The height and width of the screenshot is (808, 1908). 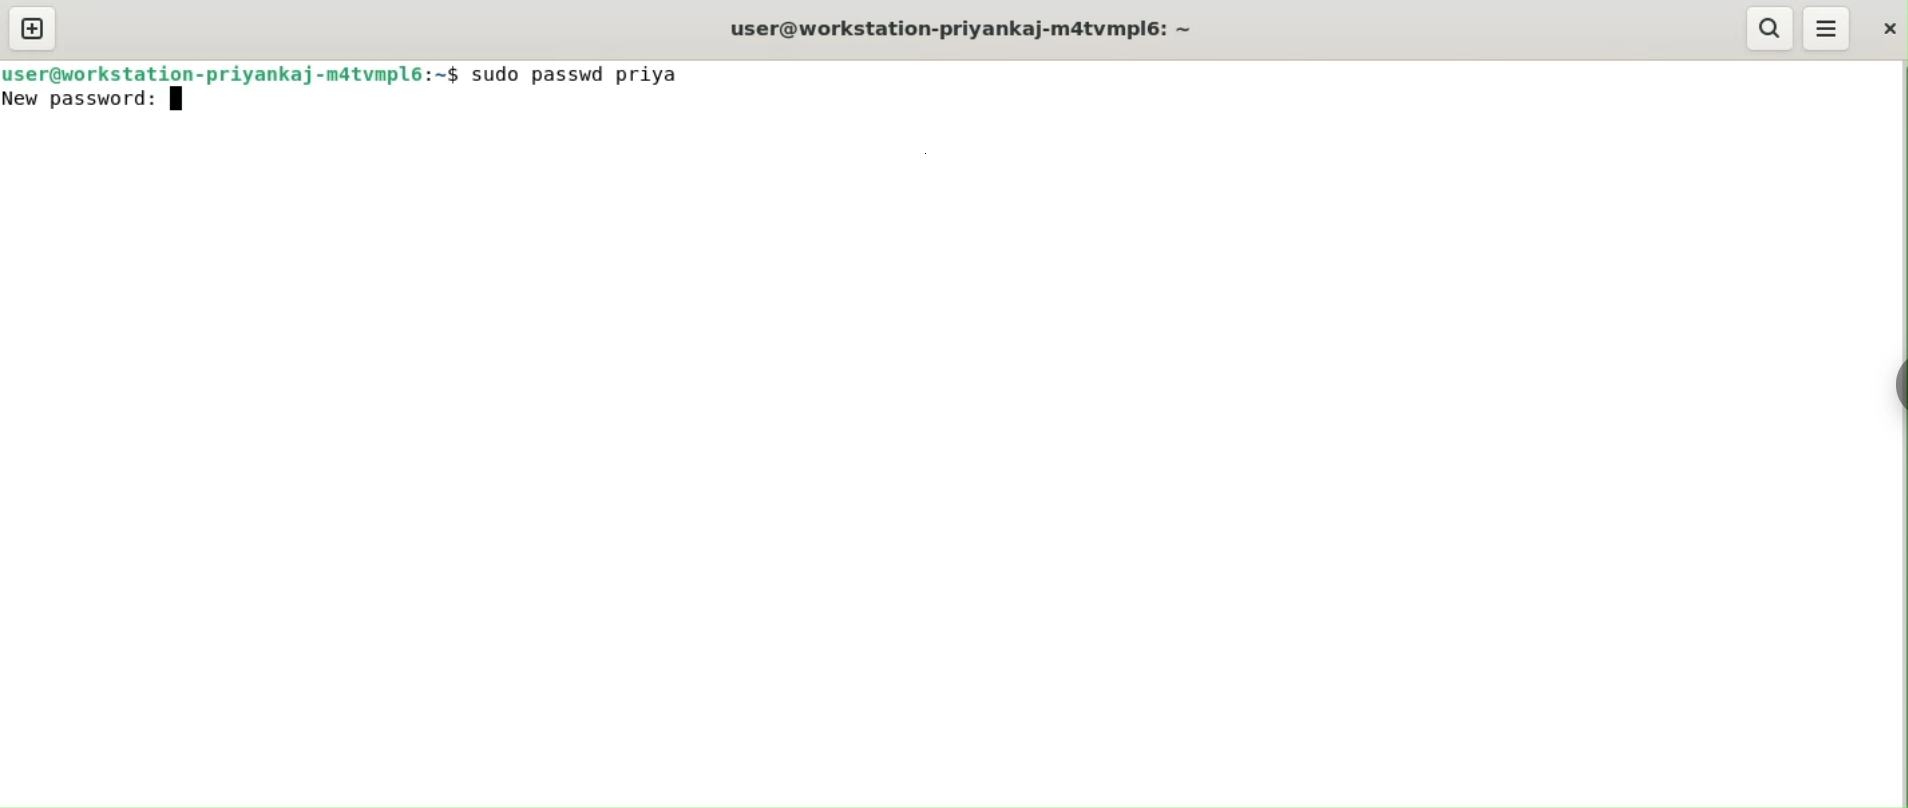 I want to click on new tab, so click(x=32, y=28).